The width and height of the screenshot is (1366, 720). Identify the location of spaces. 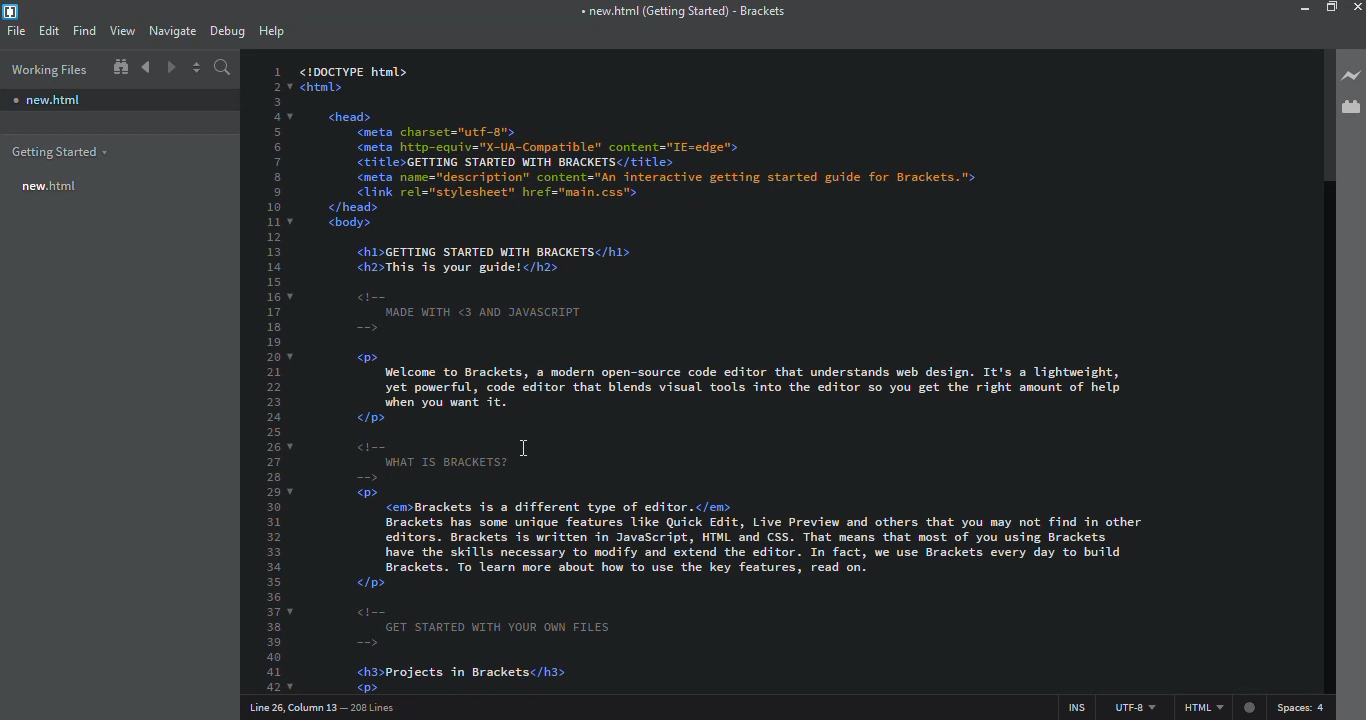
(1303, 706).